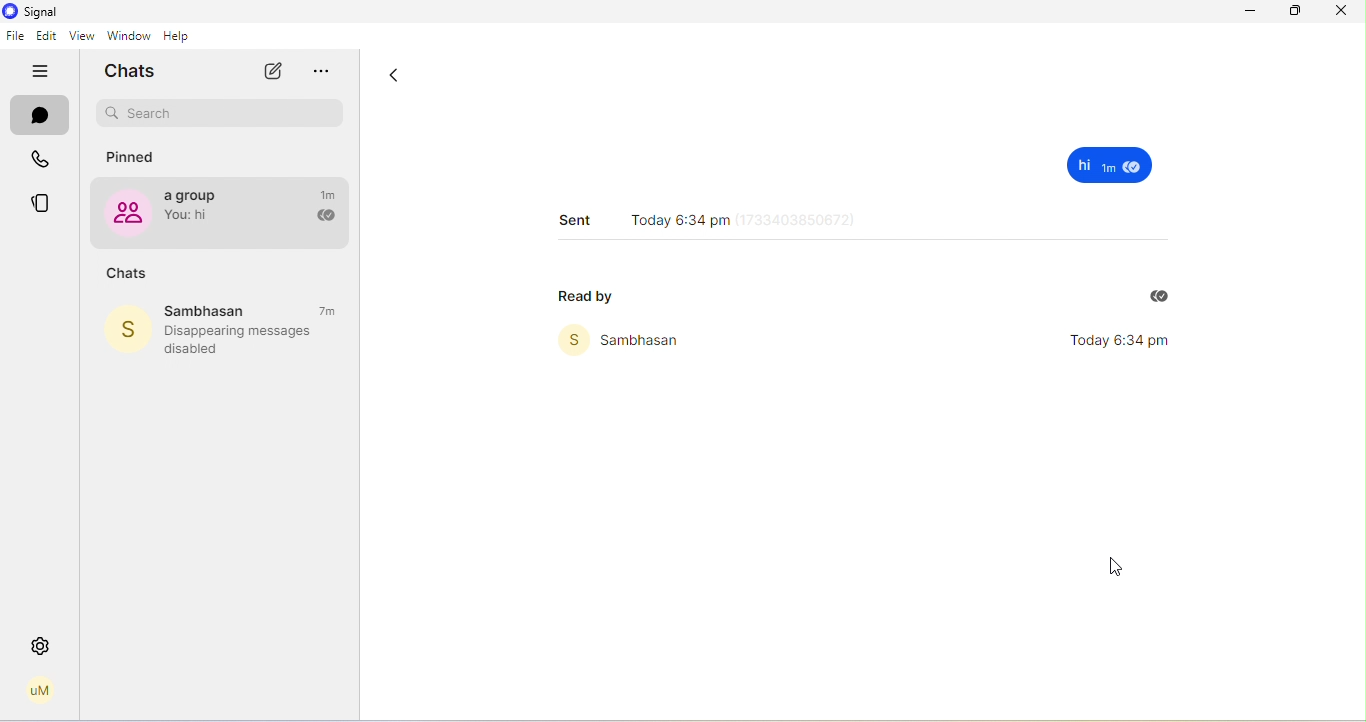 This screenshot has width=1366, height=722. I want to click on message , so click(1113, 165).